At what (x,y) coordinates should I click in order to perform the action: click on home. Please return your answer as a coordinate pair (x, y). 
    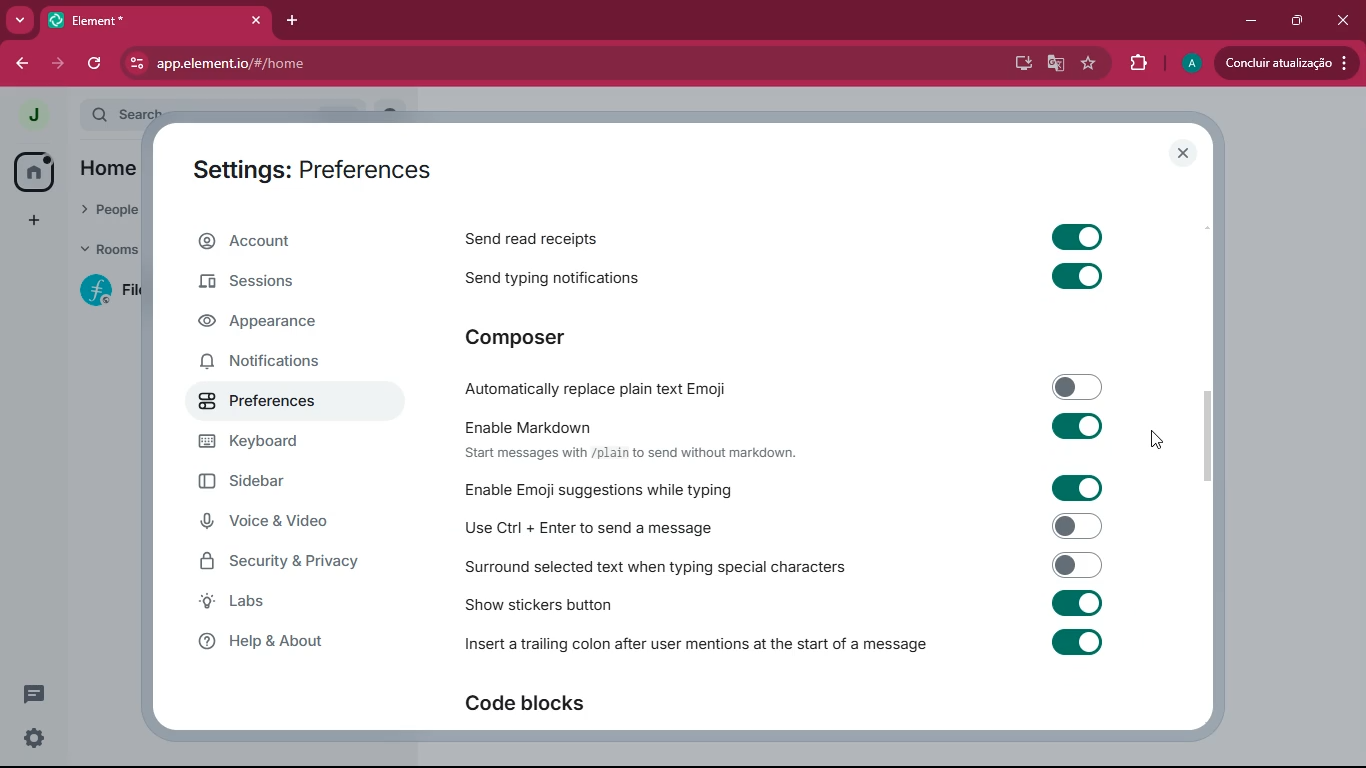
    Looking at the image, I should click on (35, 173).